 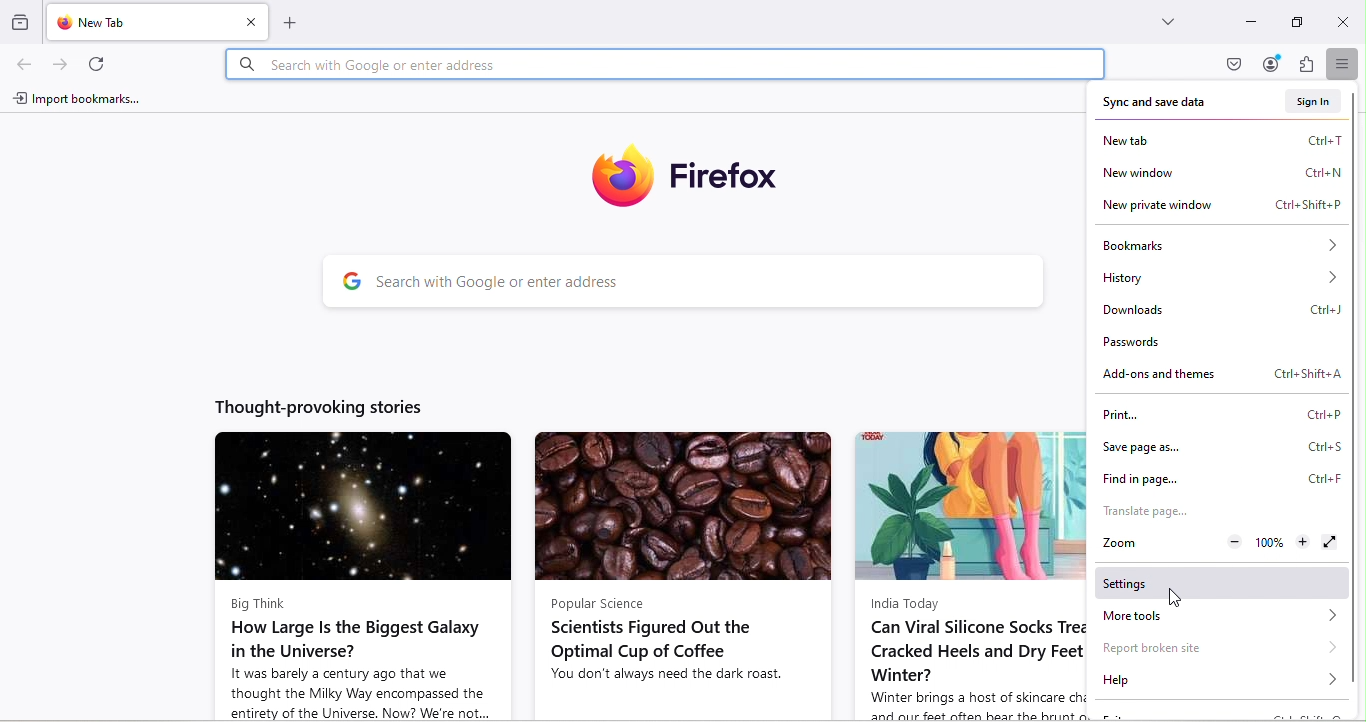 I want to click on Go forward one page, so click(x=61, y=65).